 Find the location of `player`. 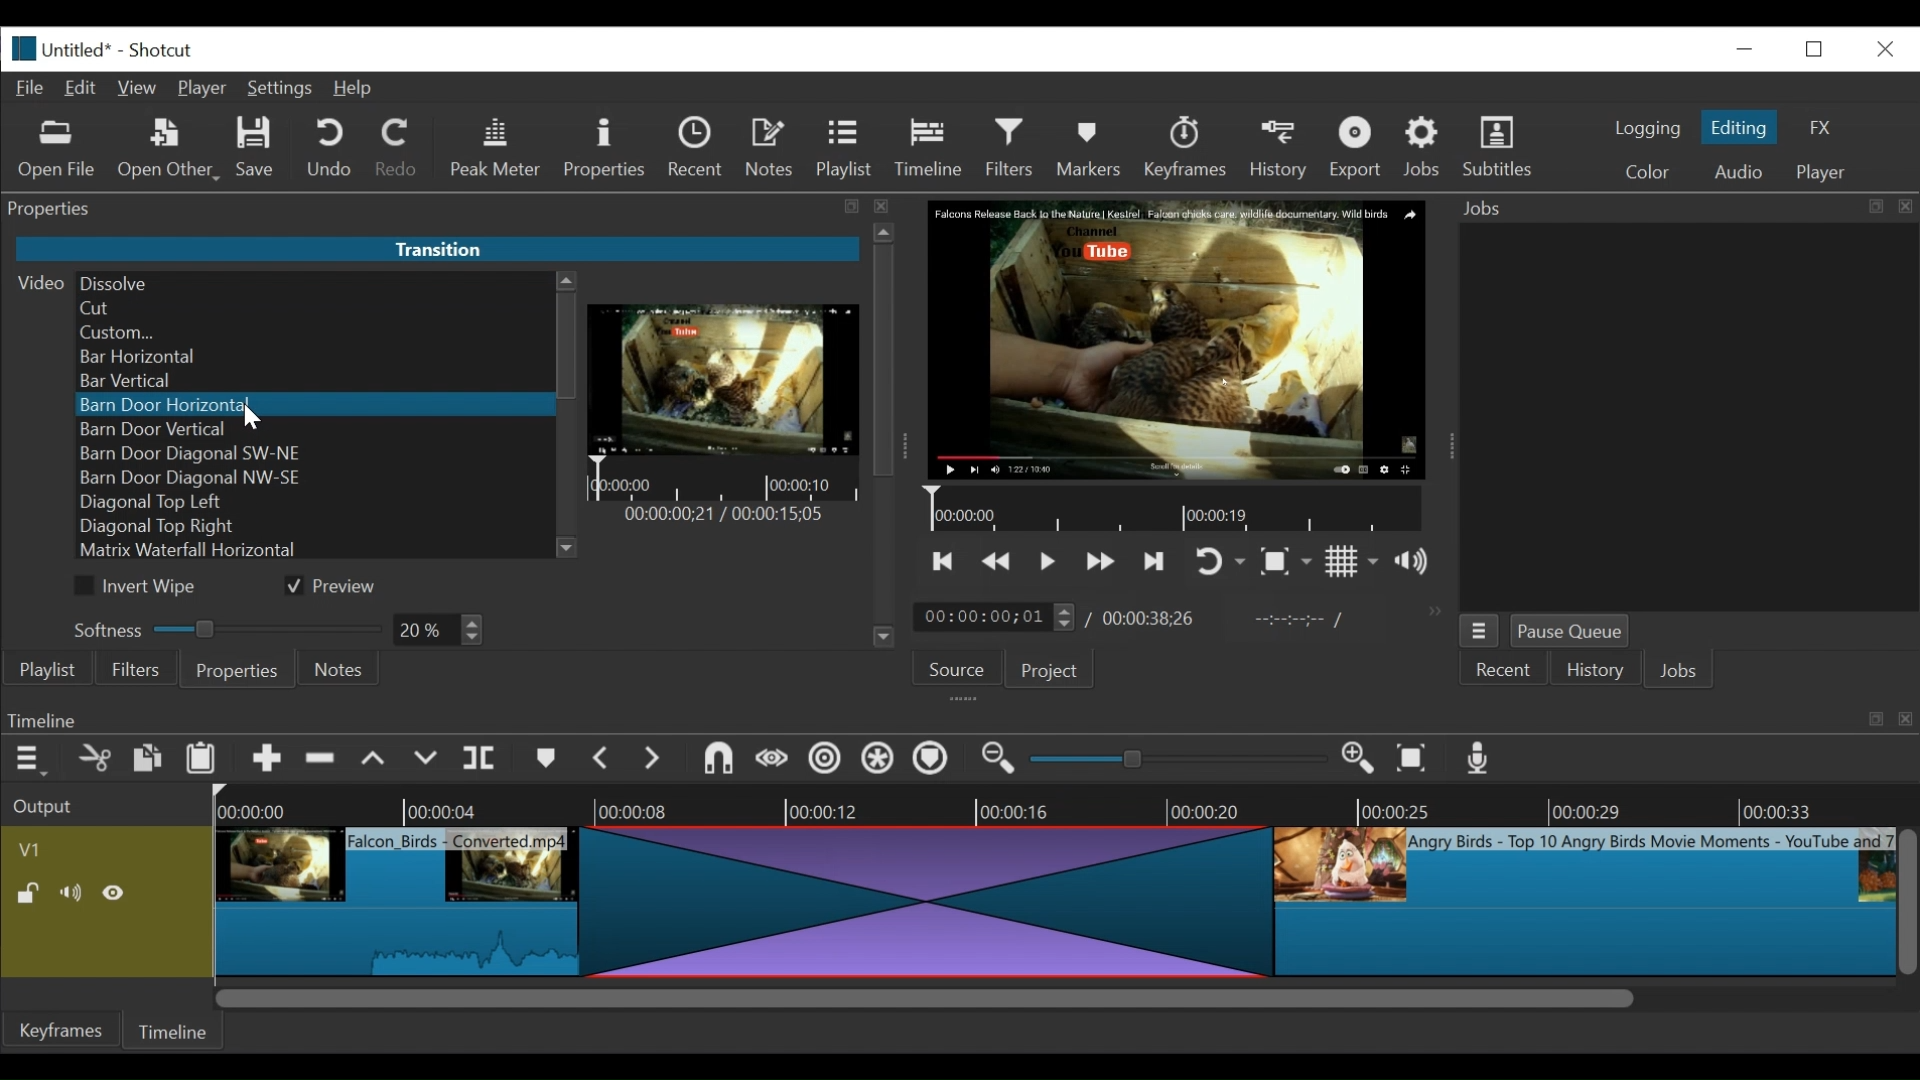

player is located at coordinates (1823, 173).